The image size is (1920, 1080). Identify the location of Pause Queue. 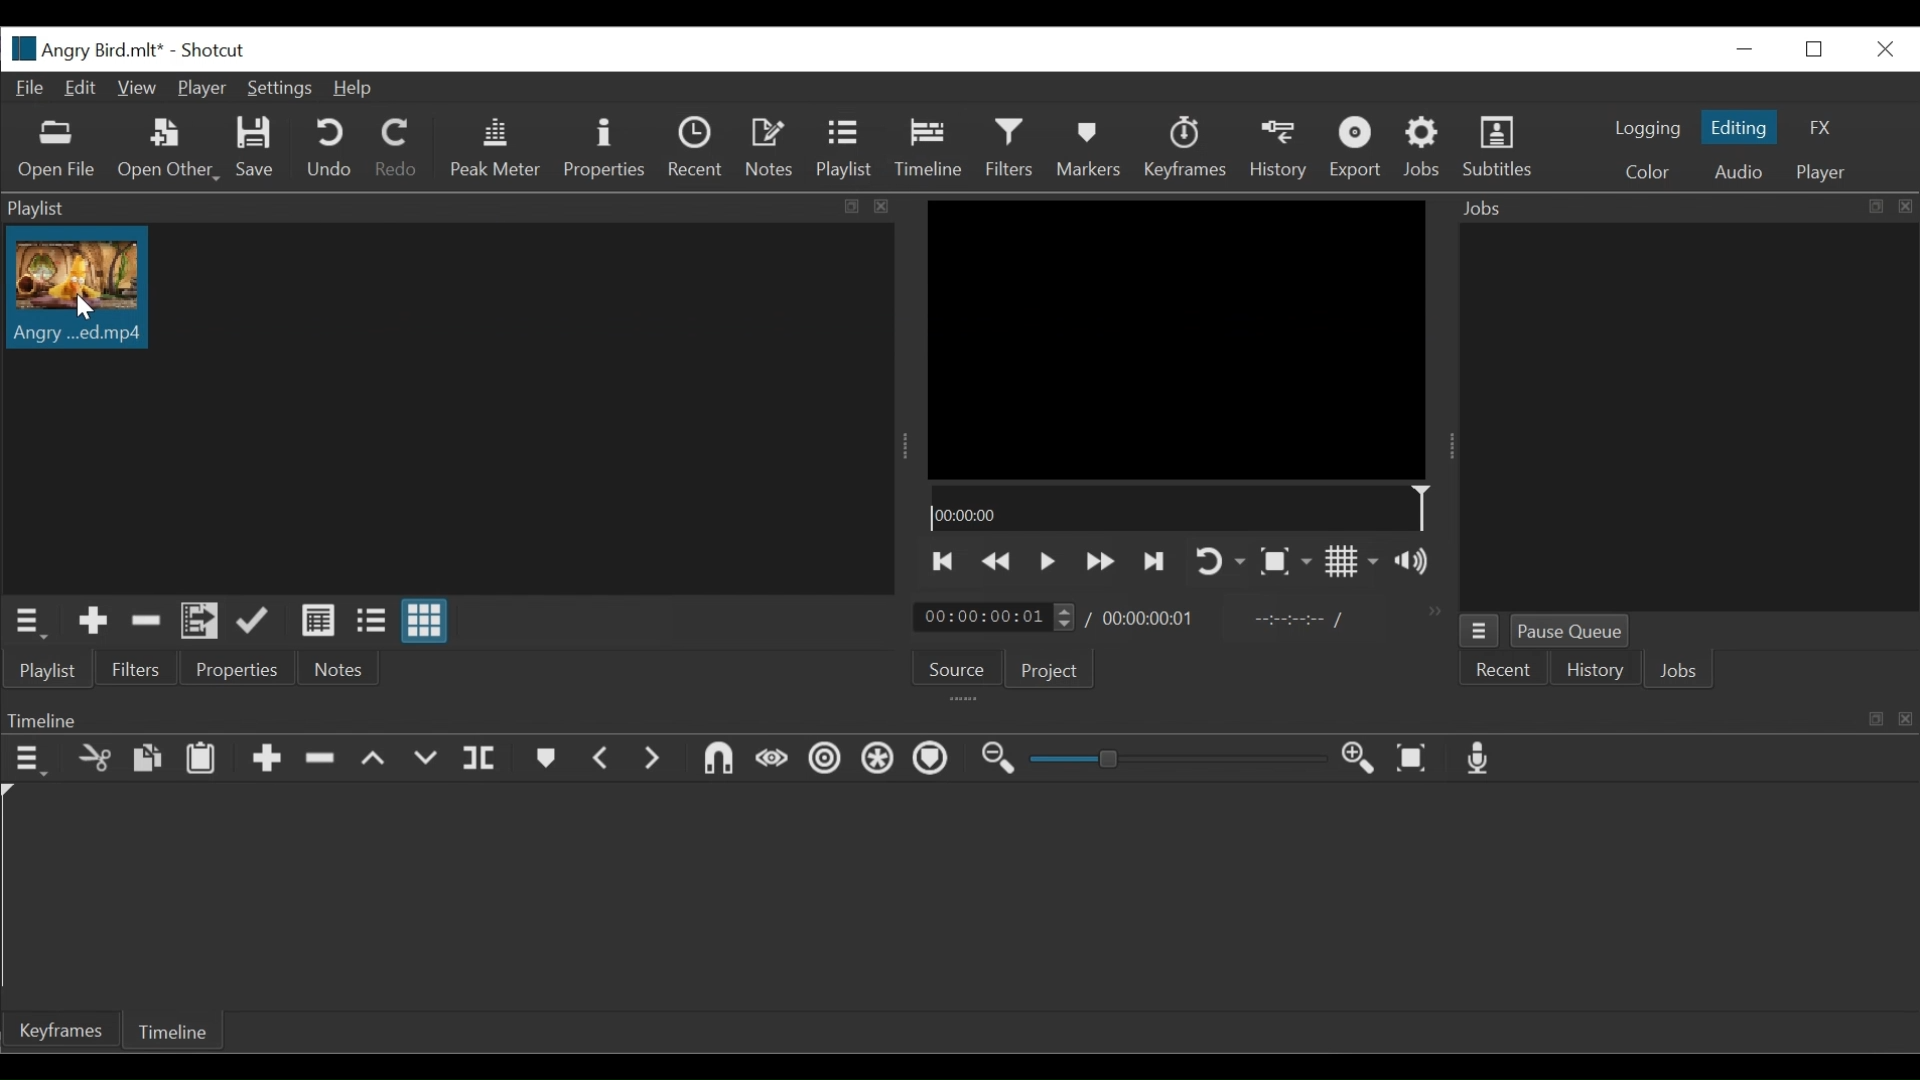
(1570, 630).